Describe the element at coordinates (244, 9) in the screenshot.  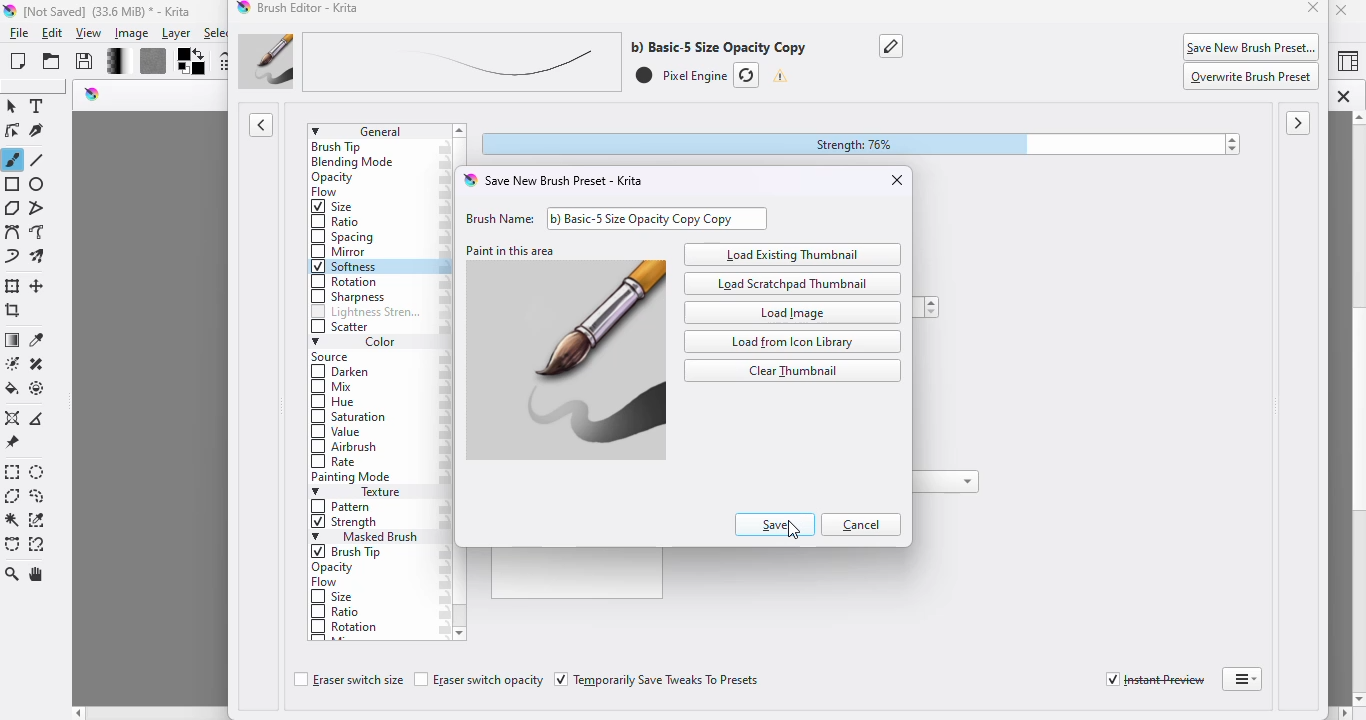
I see `logo` at that location.